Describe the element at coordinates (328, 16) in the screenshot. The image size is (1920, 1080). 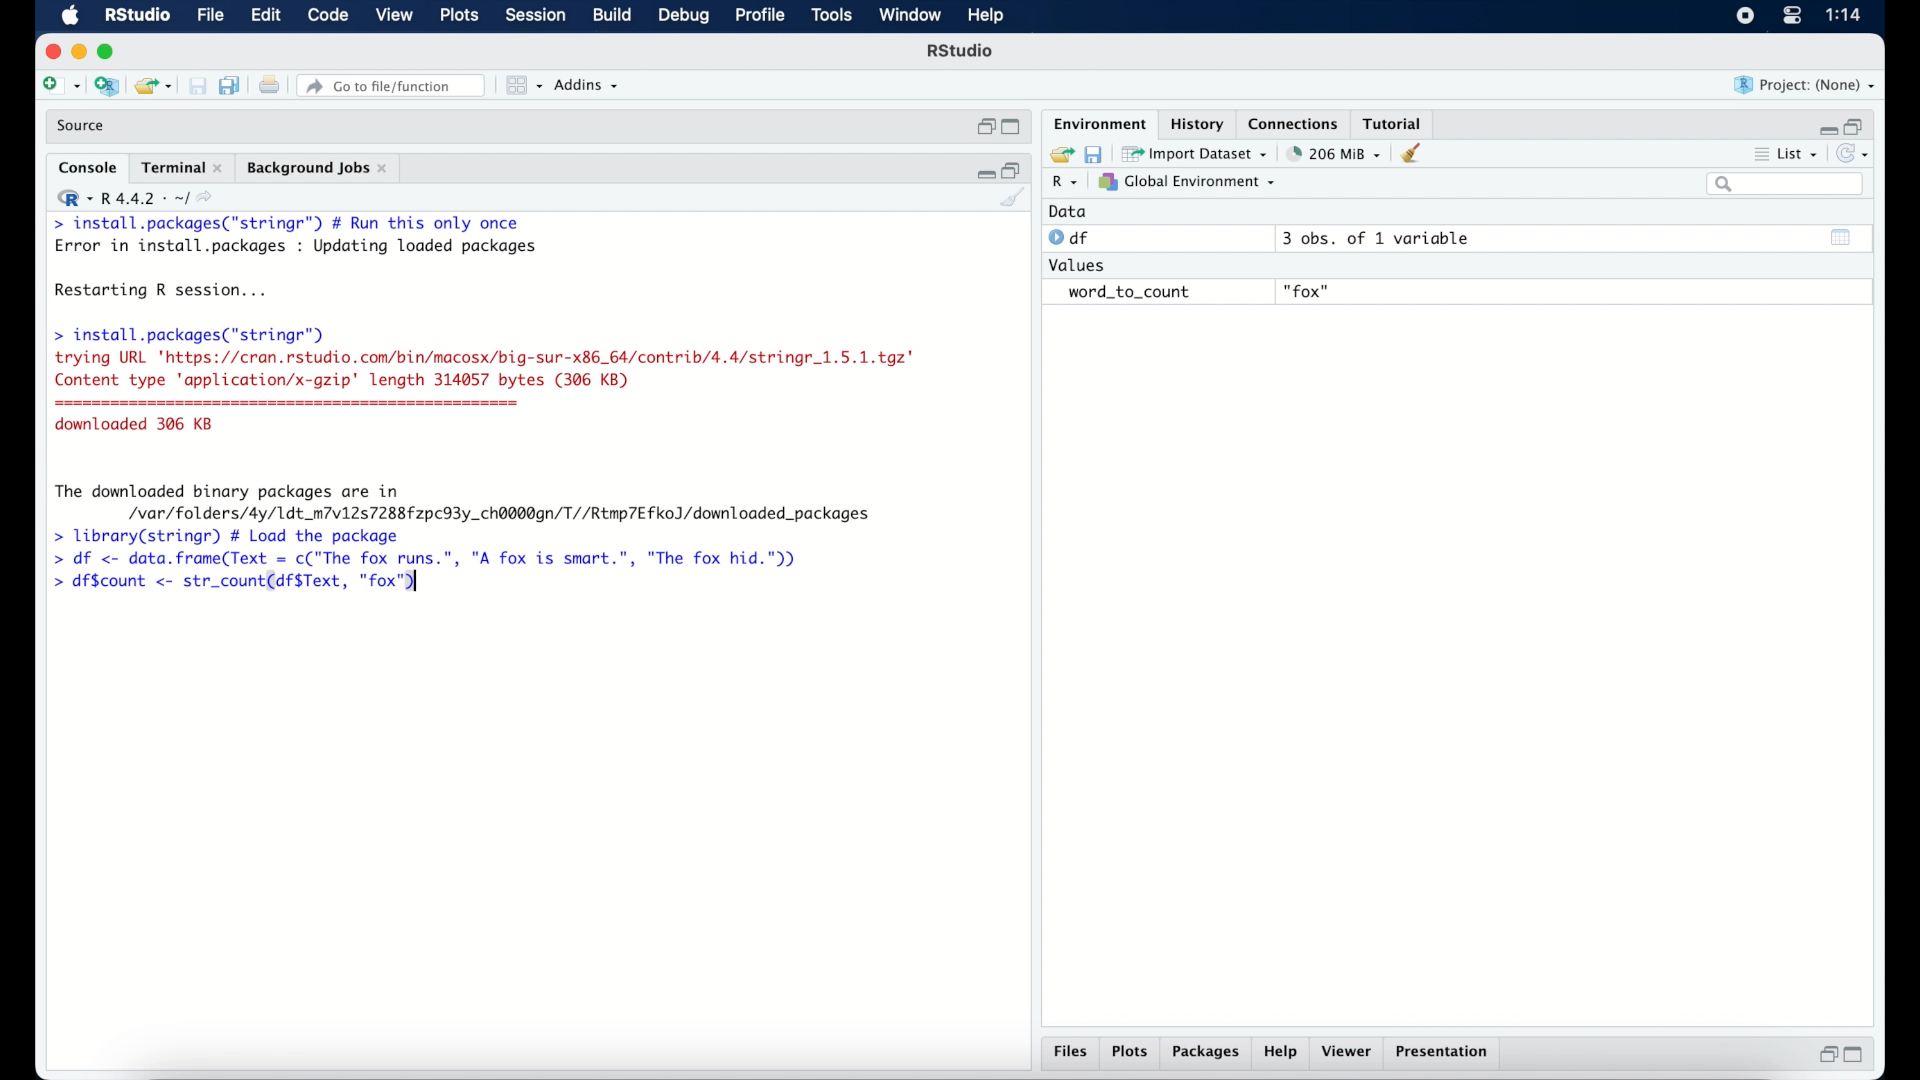
I see `code` at that location.